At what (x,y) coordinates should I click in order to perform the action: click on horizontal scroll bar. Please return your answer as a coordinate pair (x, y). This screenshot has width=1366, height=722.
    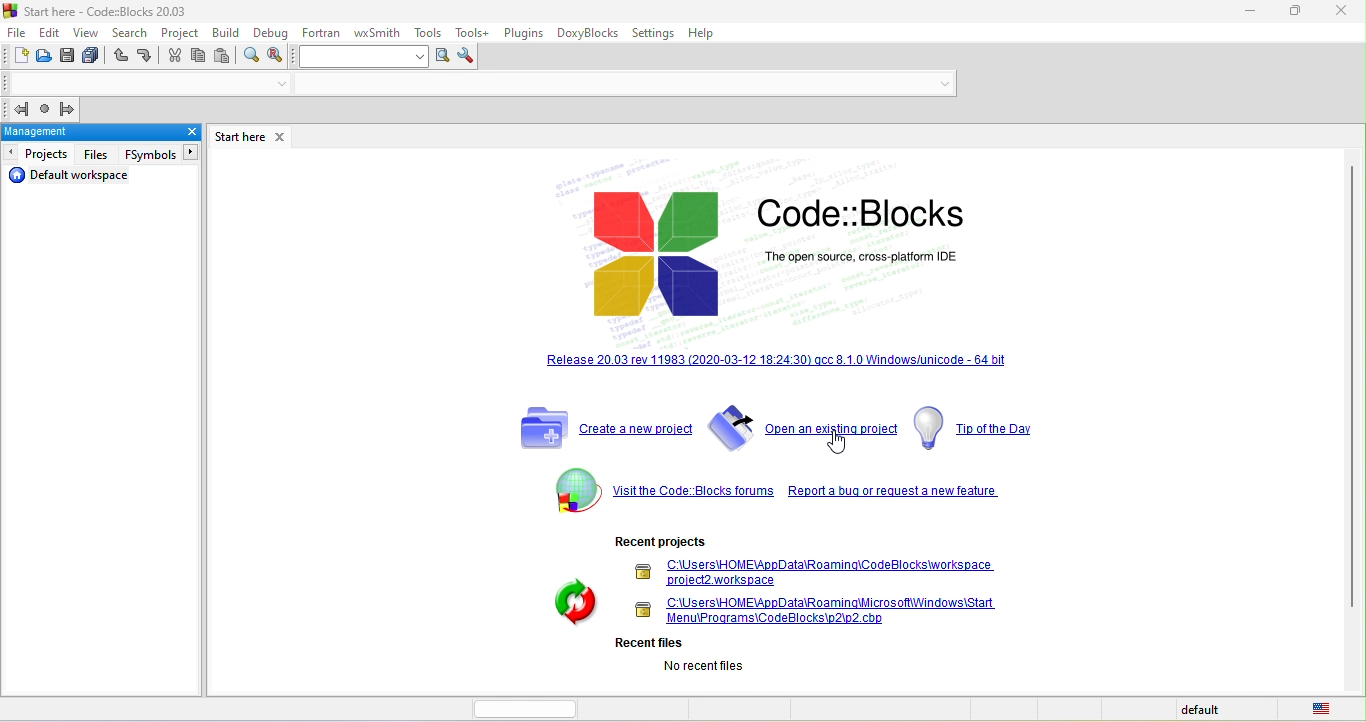
    Looking at the image, I should click on (518, 709).